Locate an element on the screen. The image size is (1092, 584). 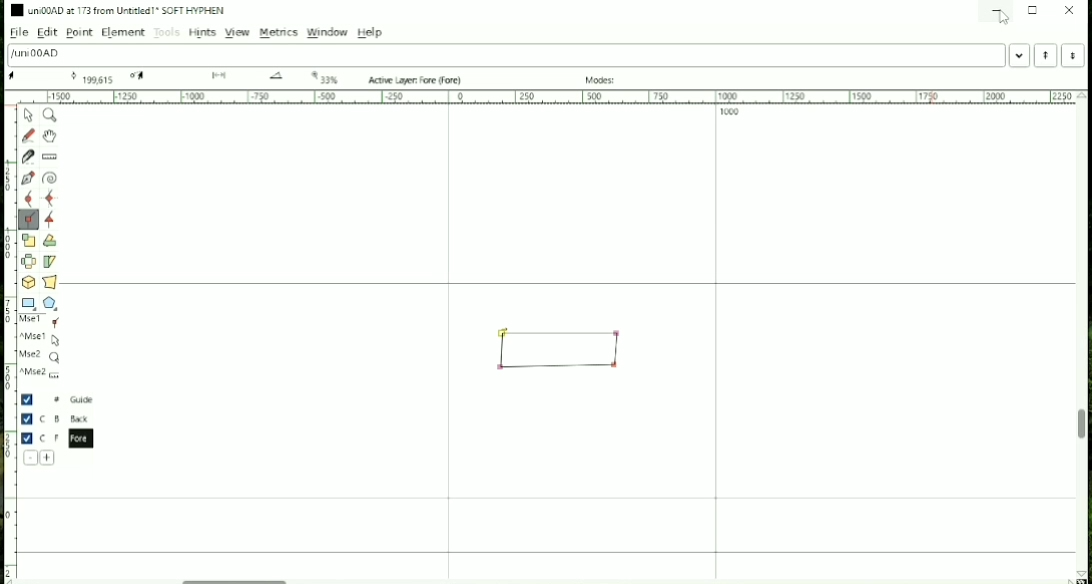
Skew the selection is located at coordinates (49, 262).